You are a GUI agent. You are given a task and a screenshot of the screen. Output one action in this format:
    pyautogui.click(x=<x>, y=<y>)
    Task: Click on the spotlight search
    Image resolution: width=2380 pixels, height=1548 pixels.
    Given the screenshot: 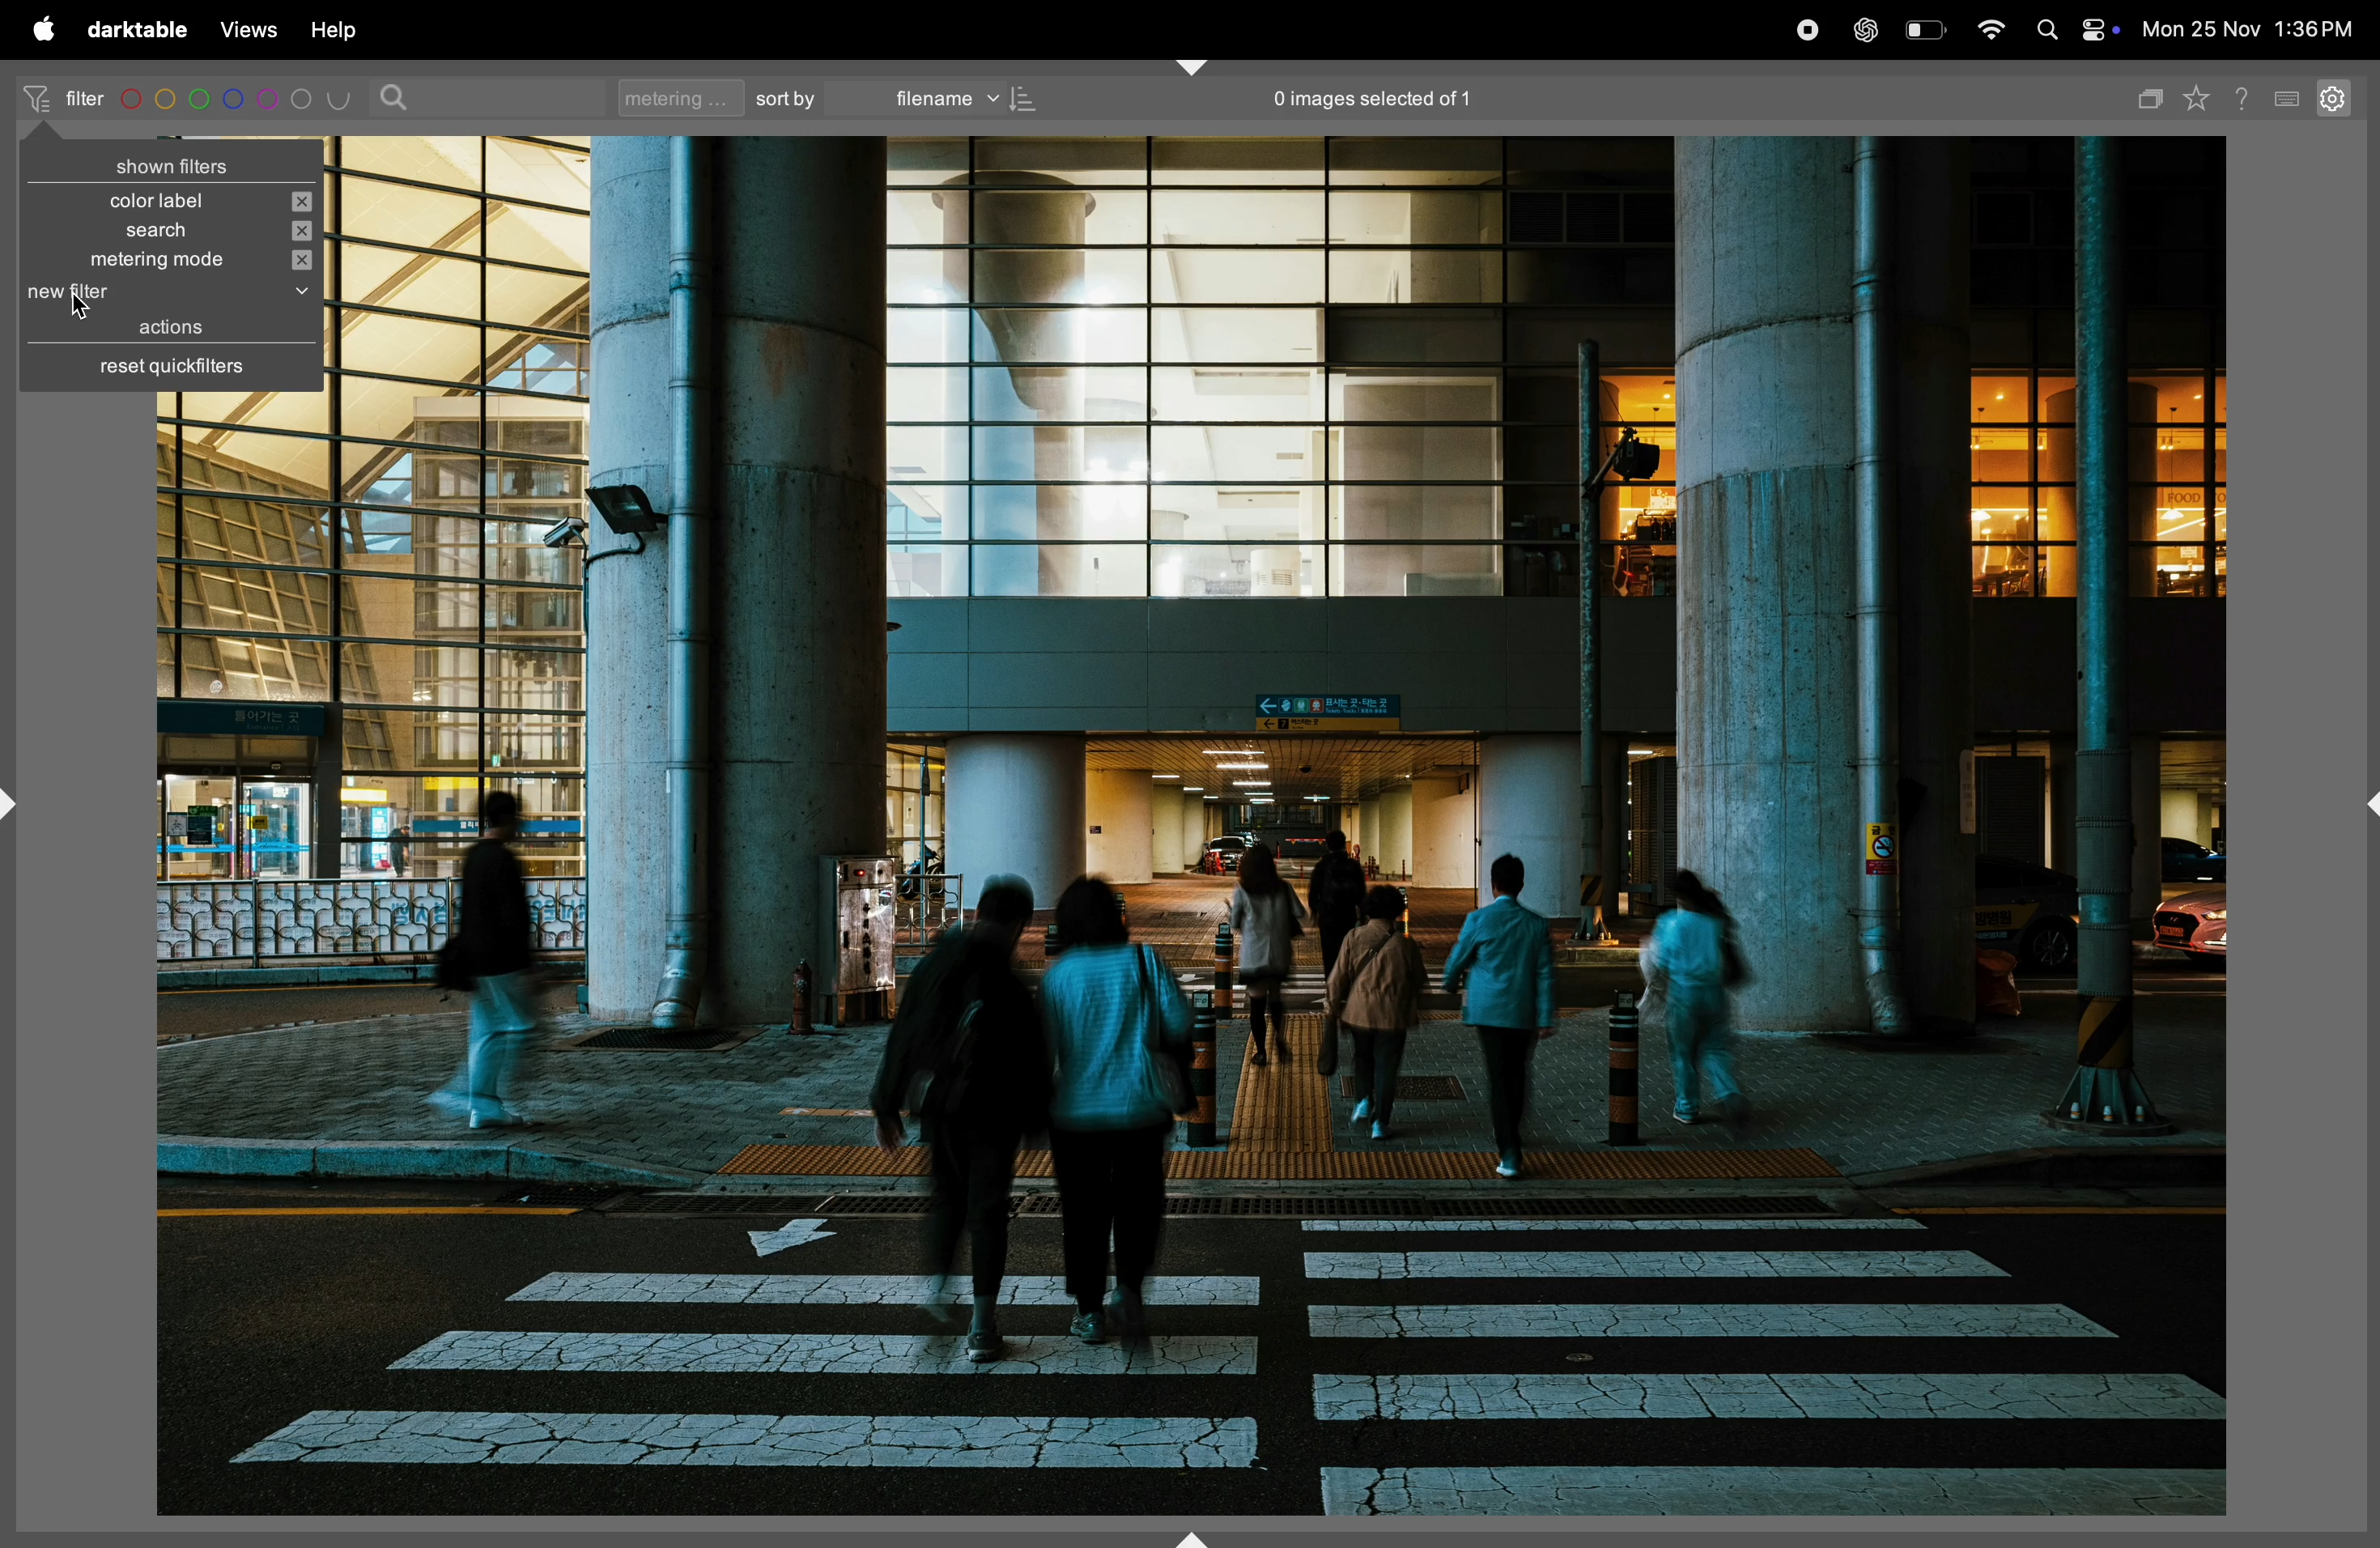 What is the action you would take?
    pyautogui.click(x=2048, y=28)
    